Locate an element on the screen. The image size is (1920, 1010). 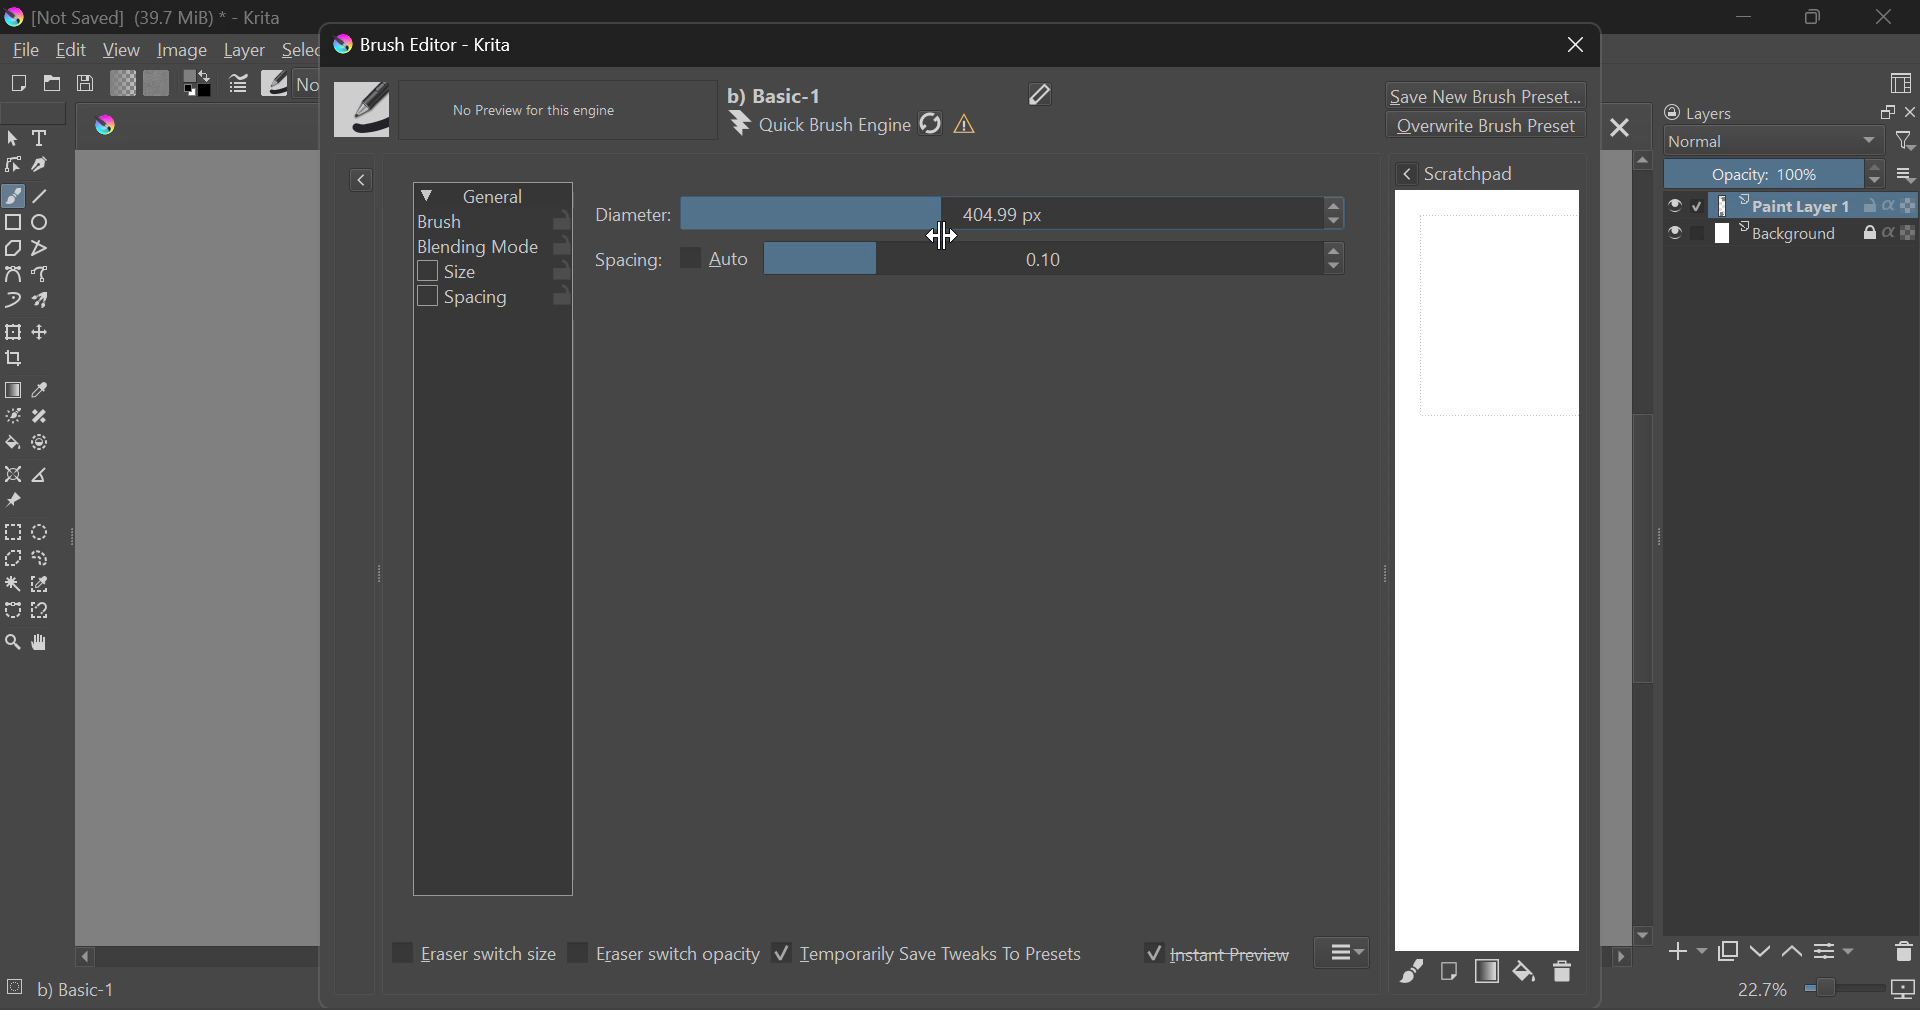
Continuous Selection is located at coordinates (12, 585).